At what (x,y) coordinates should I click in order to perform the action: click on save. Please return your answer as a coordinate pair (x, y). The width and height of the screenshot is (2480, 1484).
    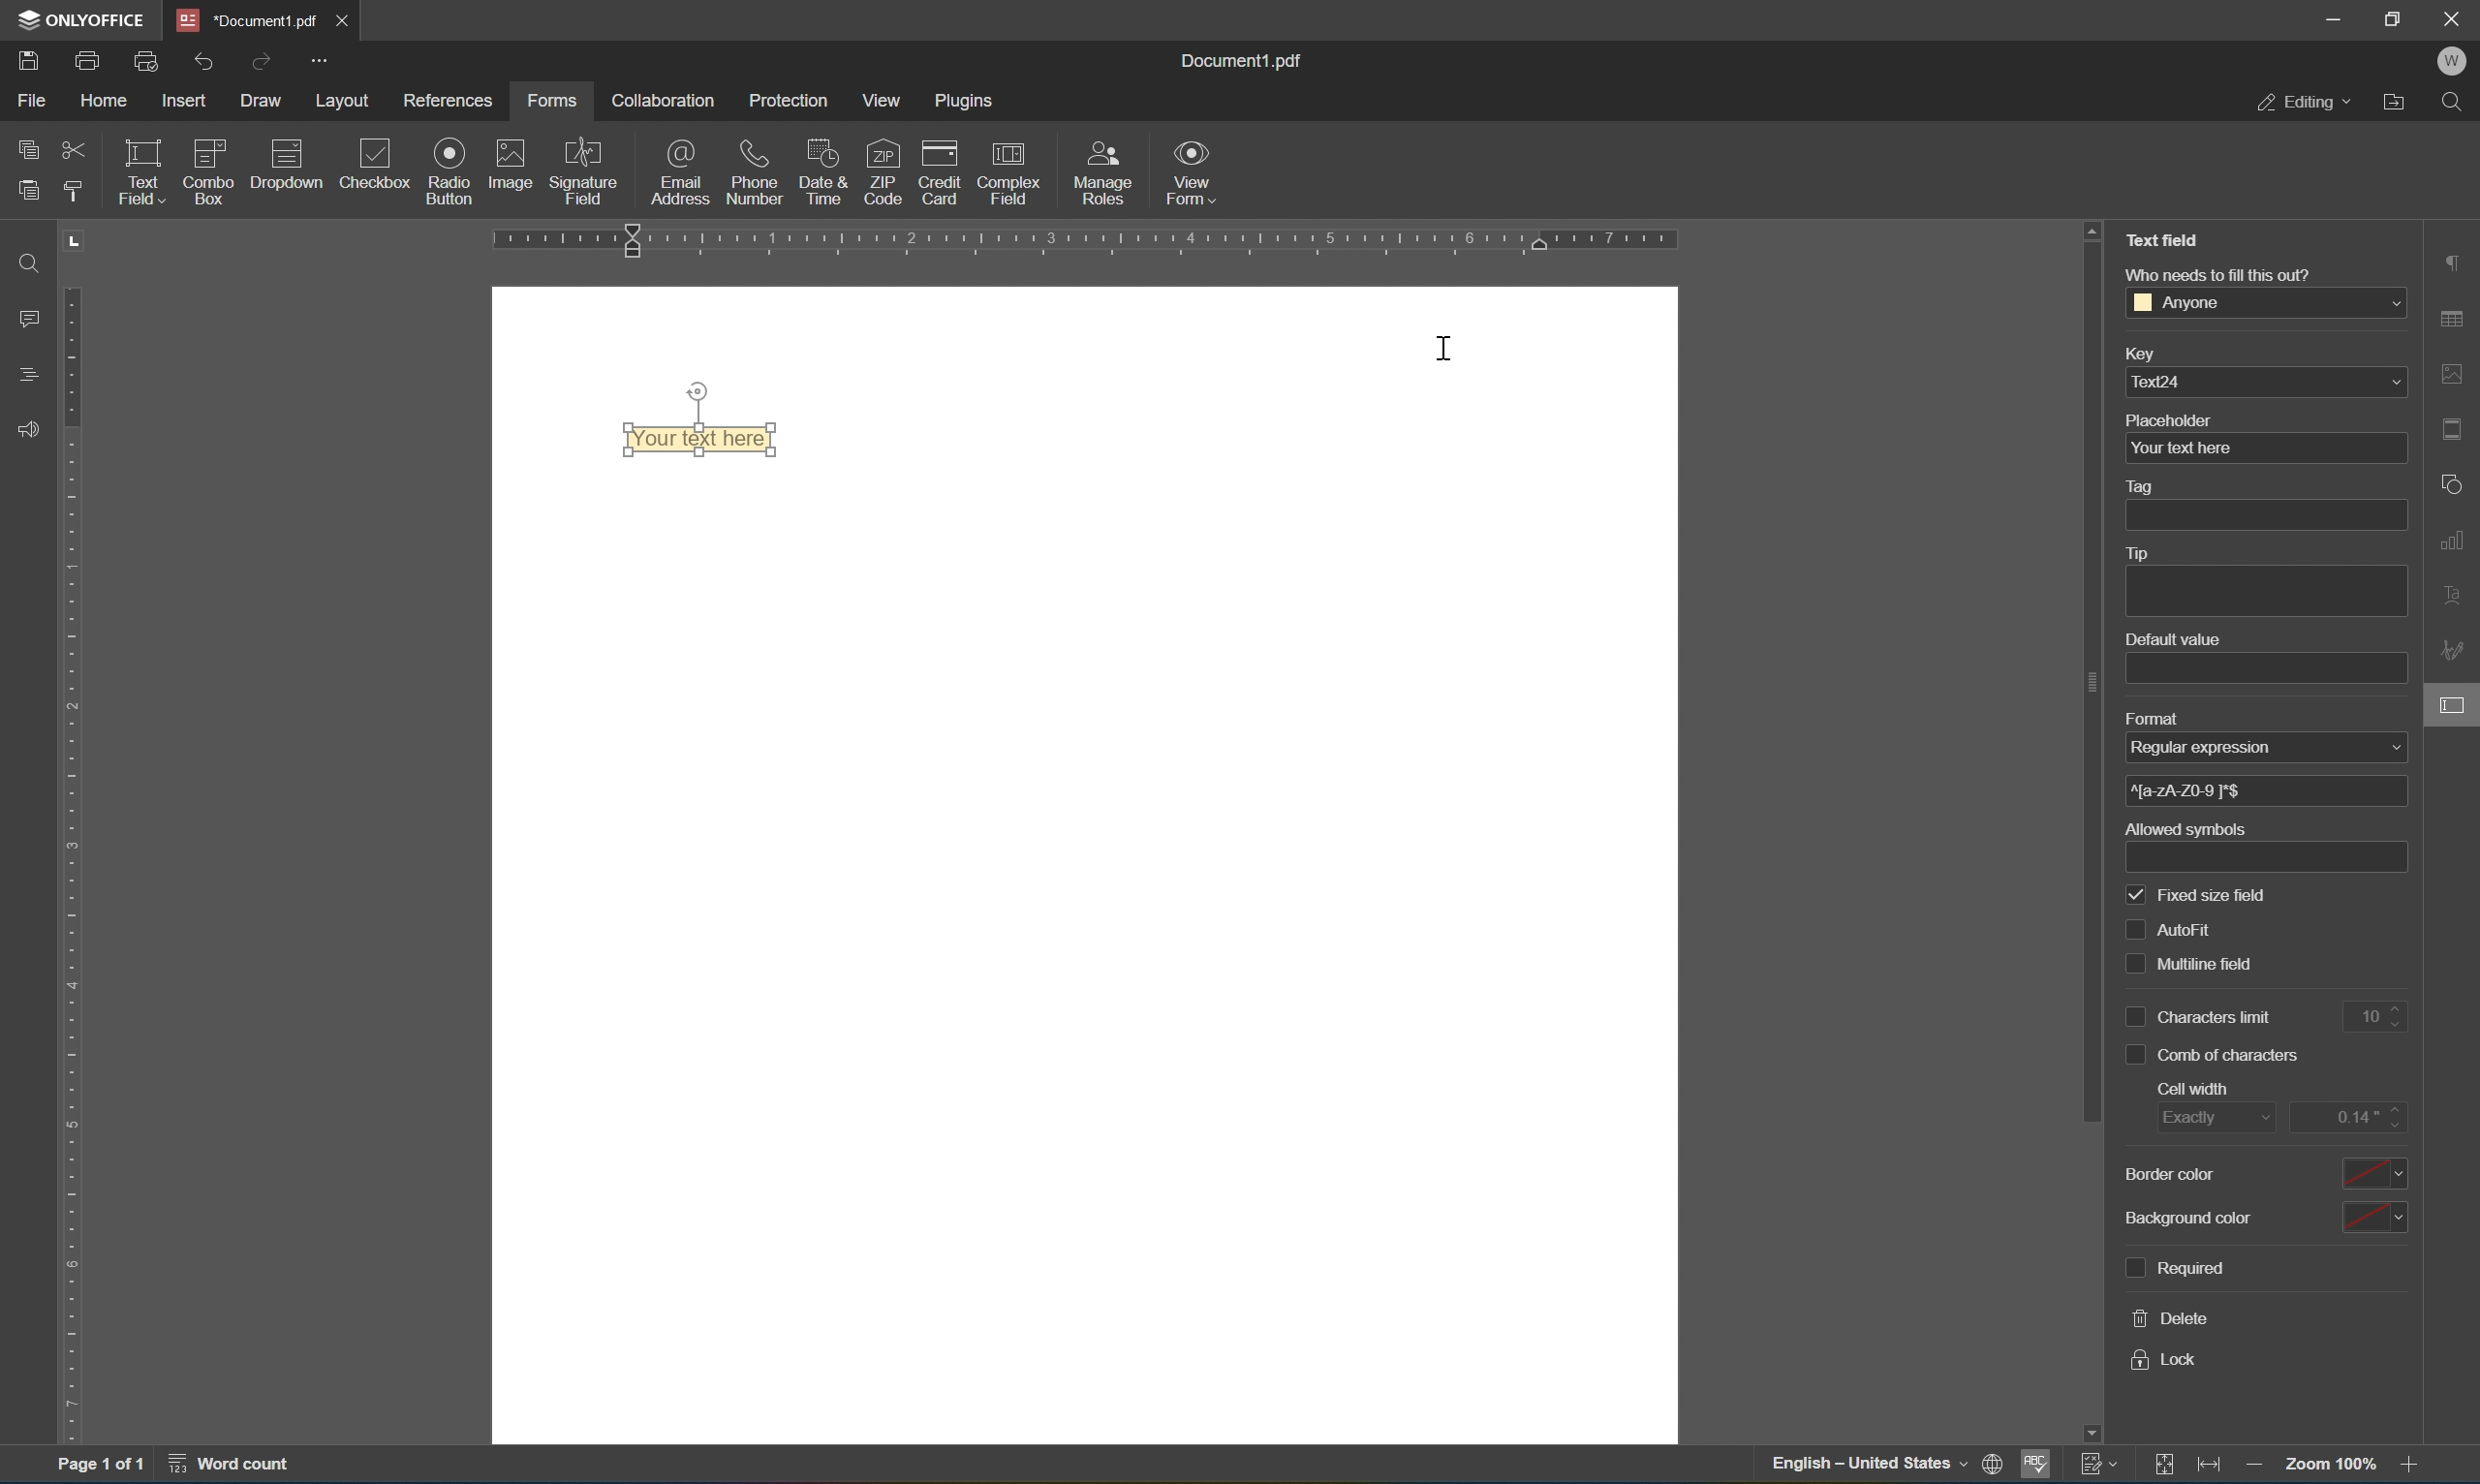
    Looking at the image, I should click on (28, 64).